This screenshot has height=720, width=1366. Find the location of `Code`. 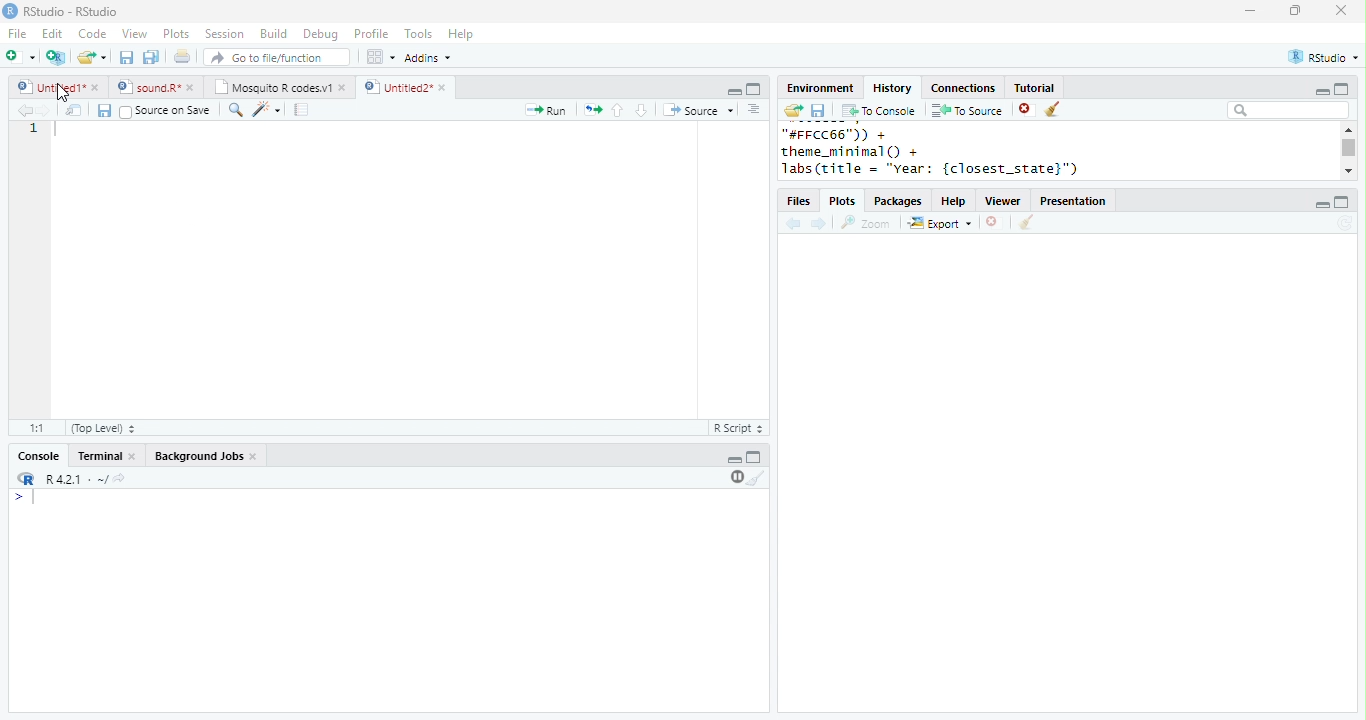

Code is located at coordinates (93, 33).